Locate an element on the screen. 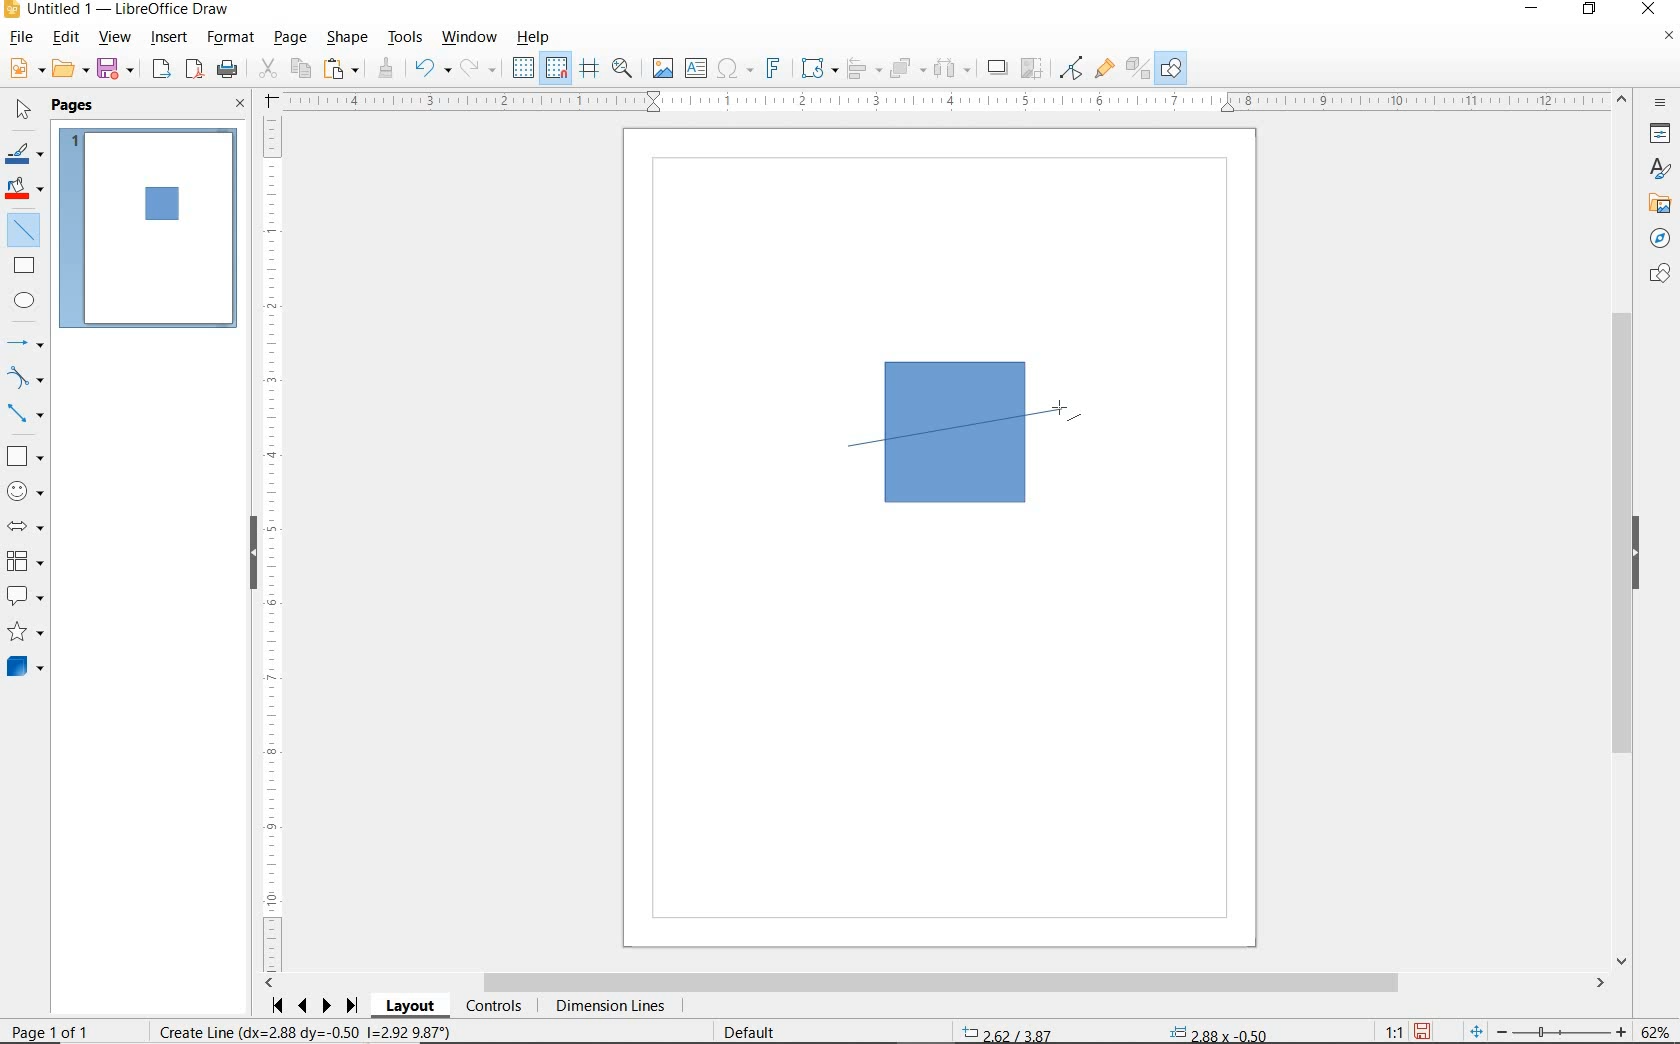  STYLES is located at coordinates (1655, 169).